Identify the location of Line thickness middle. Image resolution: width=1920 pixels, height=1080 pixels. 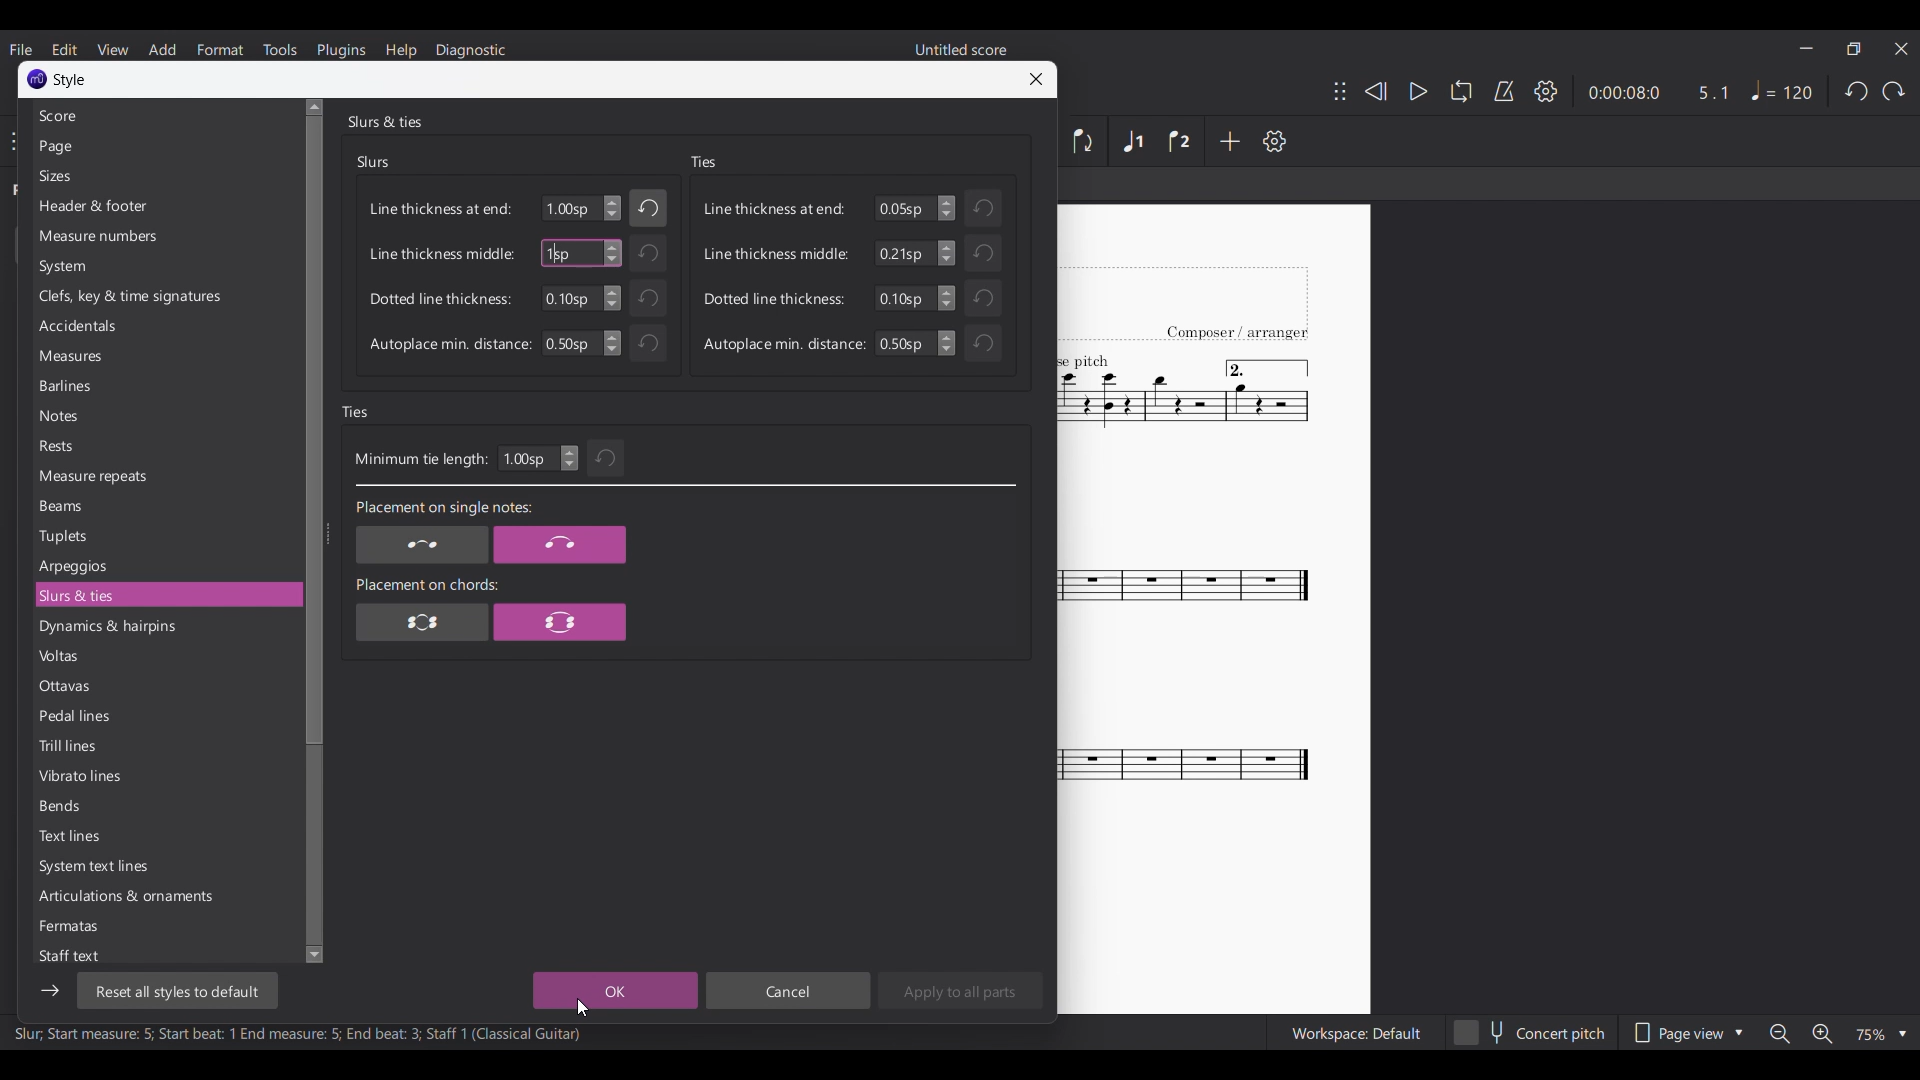
(442, 253).